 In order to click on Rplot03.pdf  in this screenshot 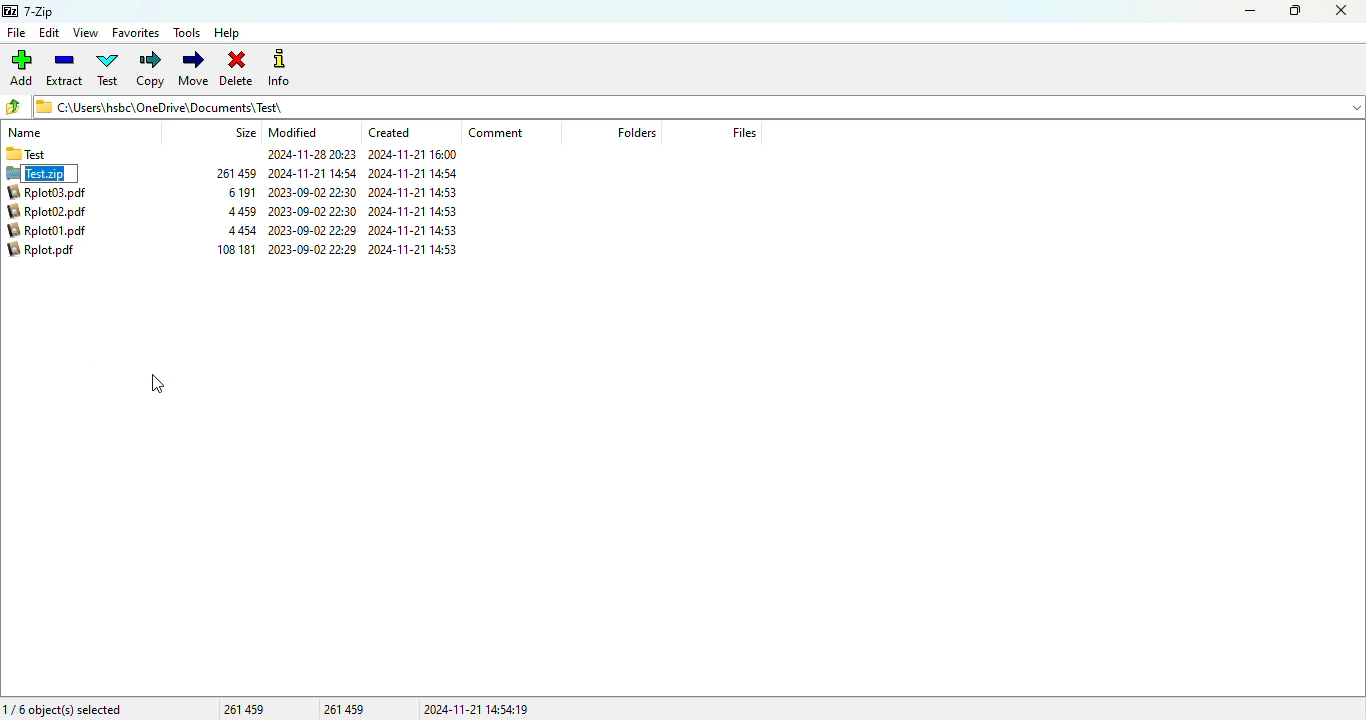, I will do `click(53, 192)`.